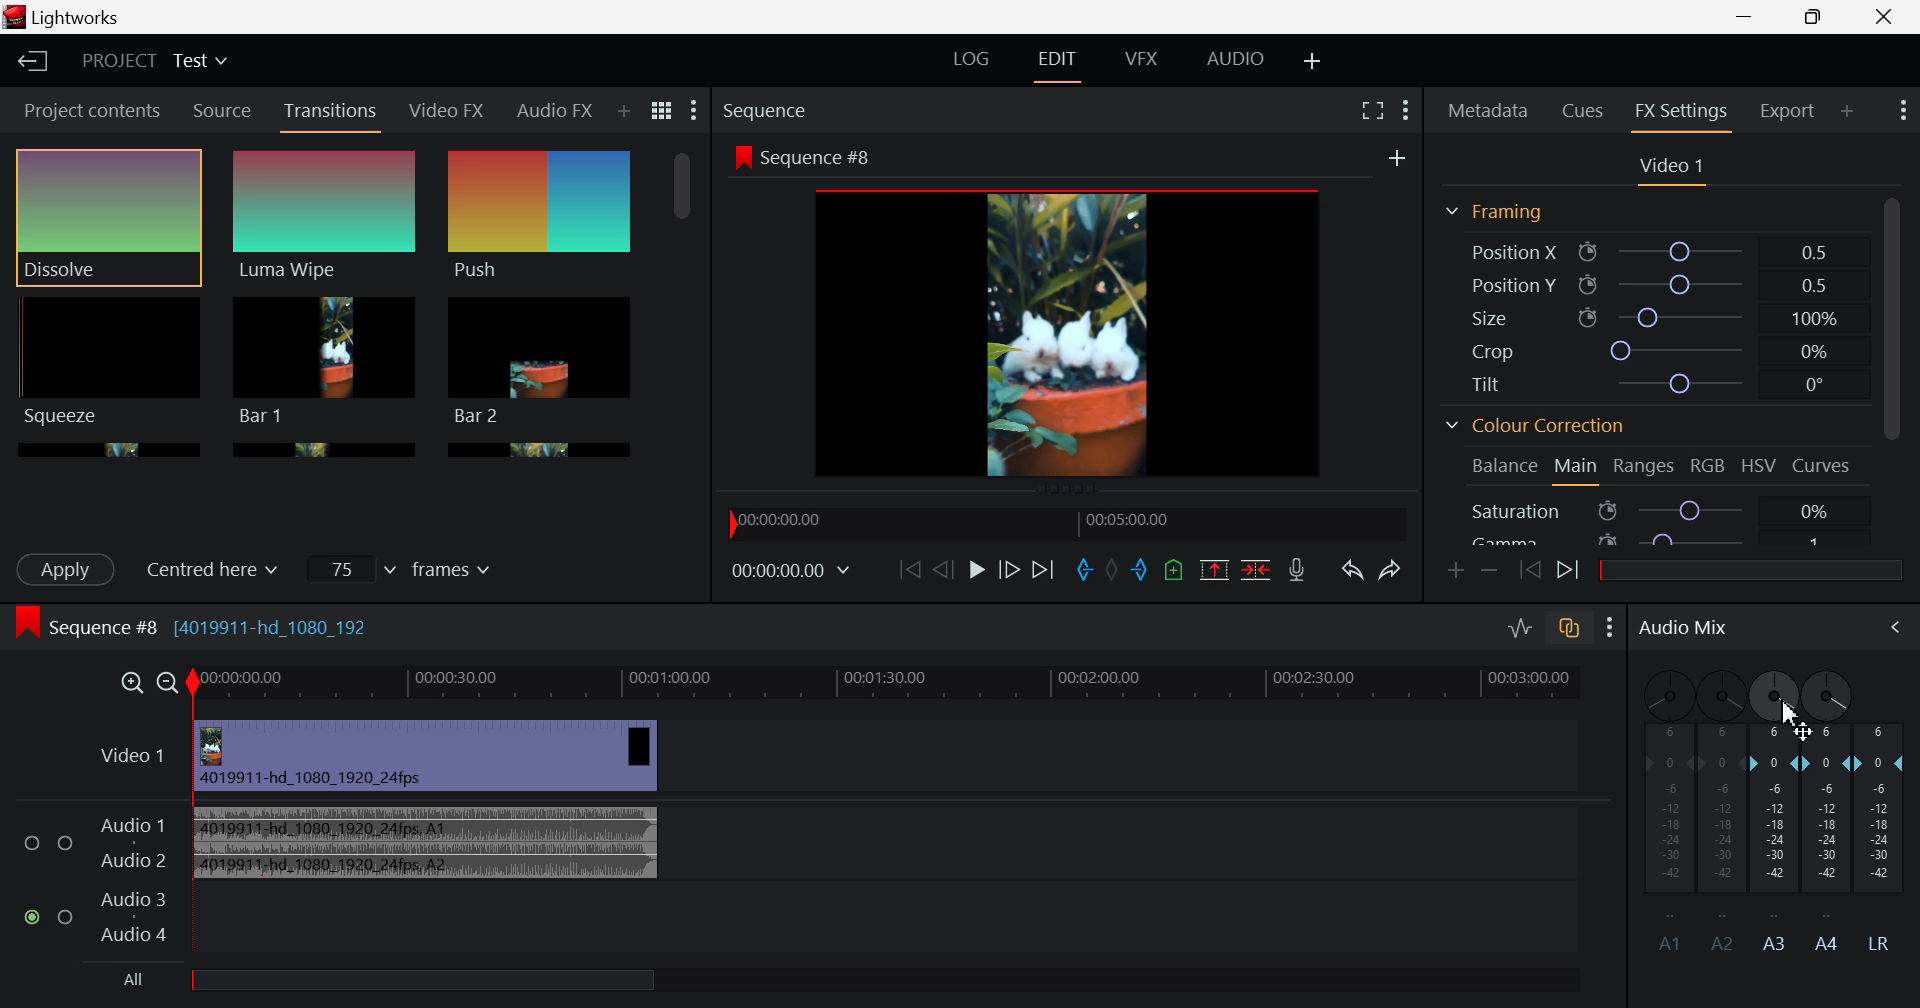  Describe the element at coordinates (1404, 110) in the screenshot. I see `Show Settings` at that location.